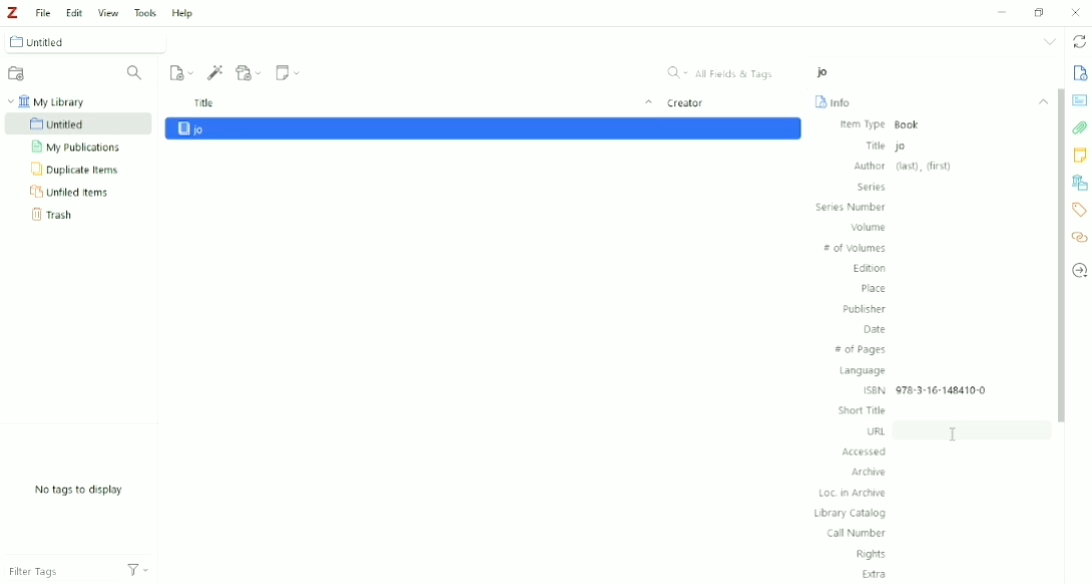  I want to click on Item Type Book, so click(889, 125).